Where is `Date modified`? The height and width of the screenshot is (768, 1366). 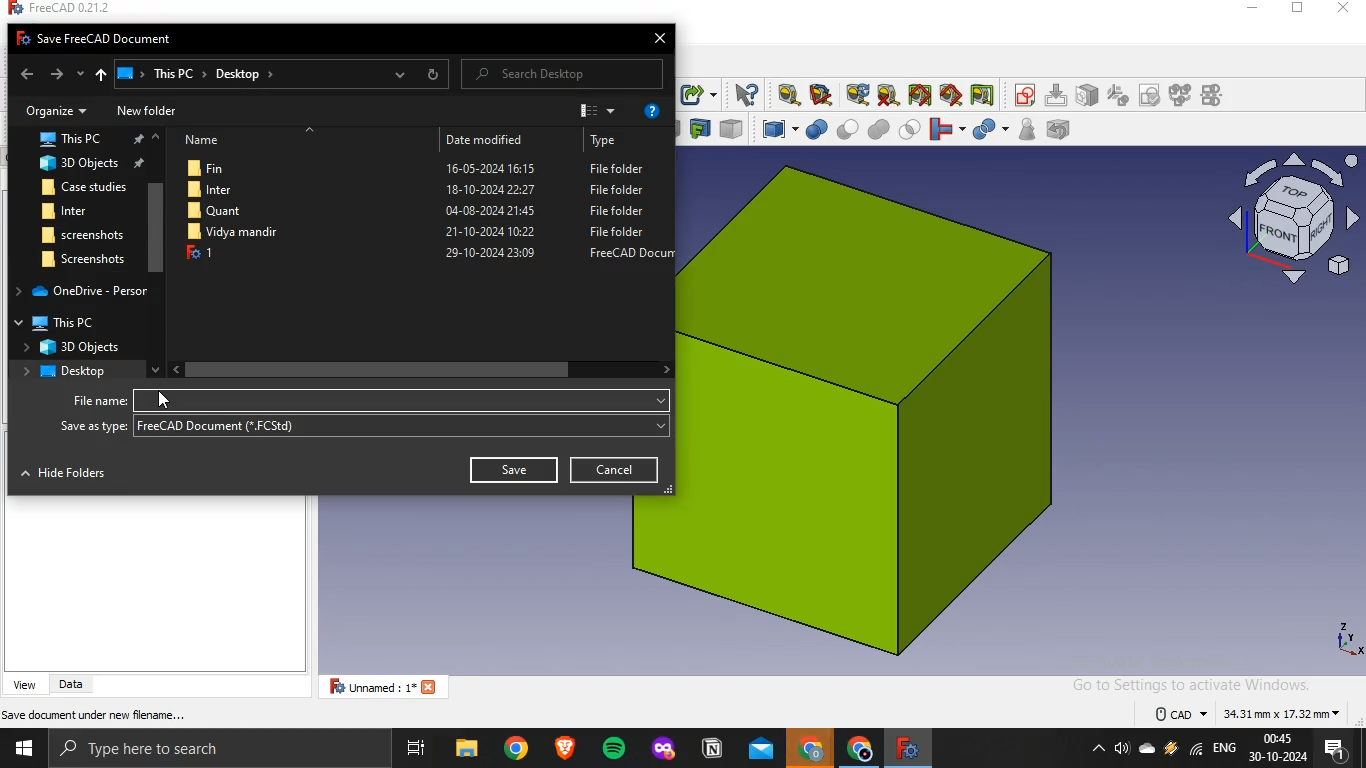
Date modified is located at coordinates (482, 140).